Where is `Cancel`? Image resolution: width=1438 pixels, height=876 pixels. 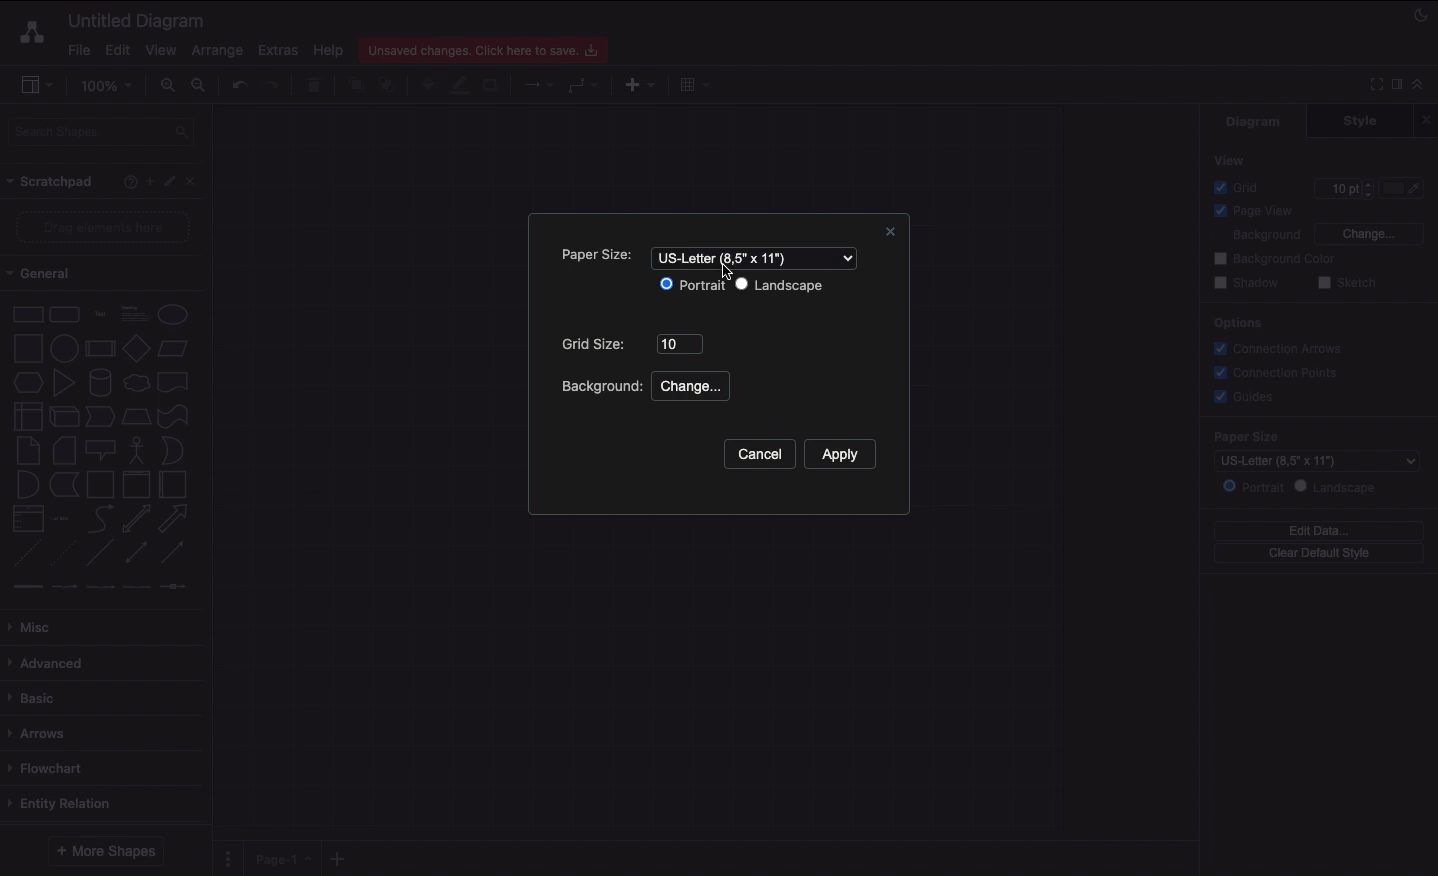 Cancel is located at coordinates (758, 455).